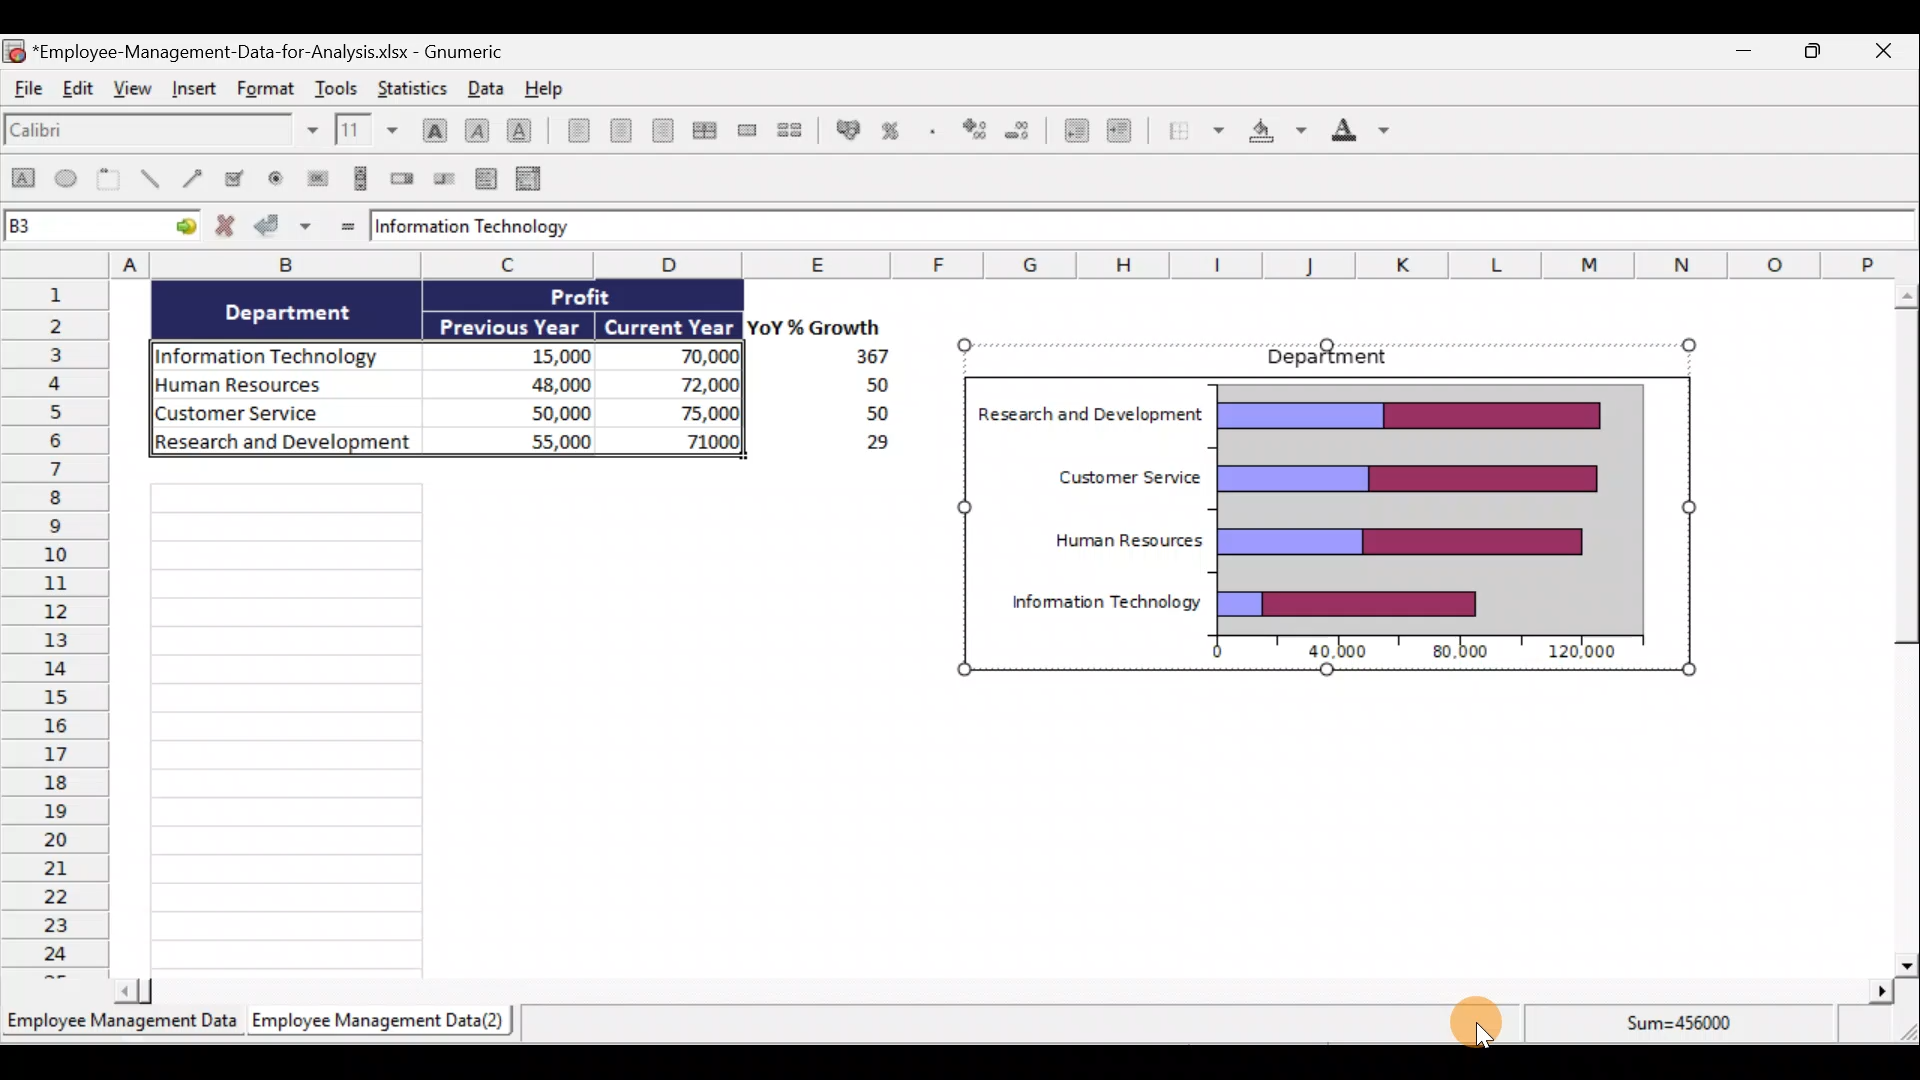 Image resolution: width=1920 pixels, height=1080 pixels. I want to click on 72,000, so click(692, 386).